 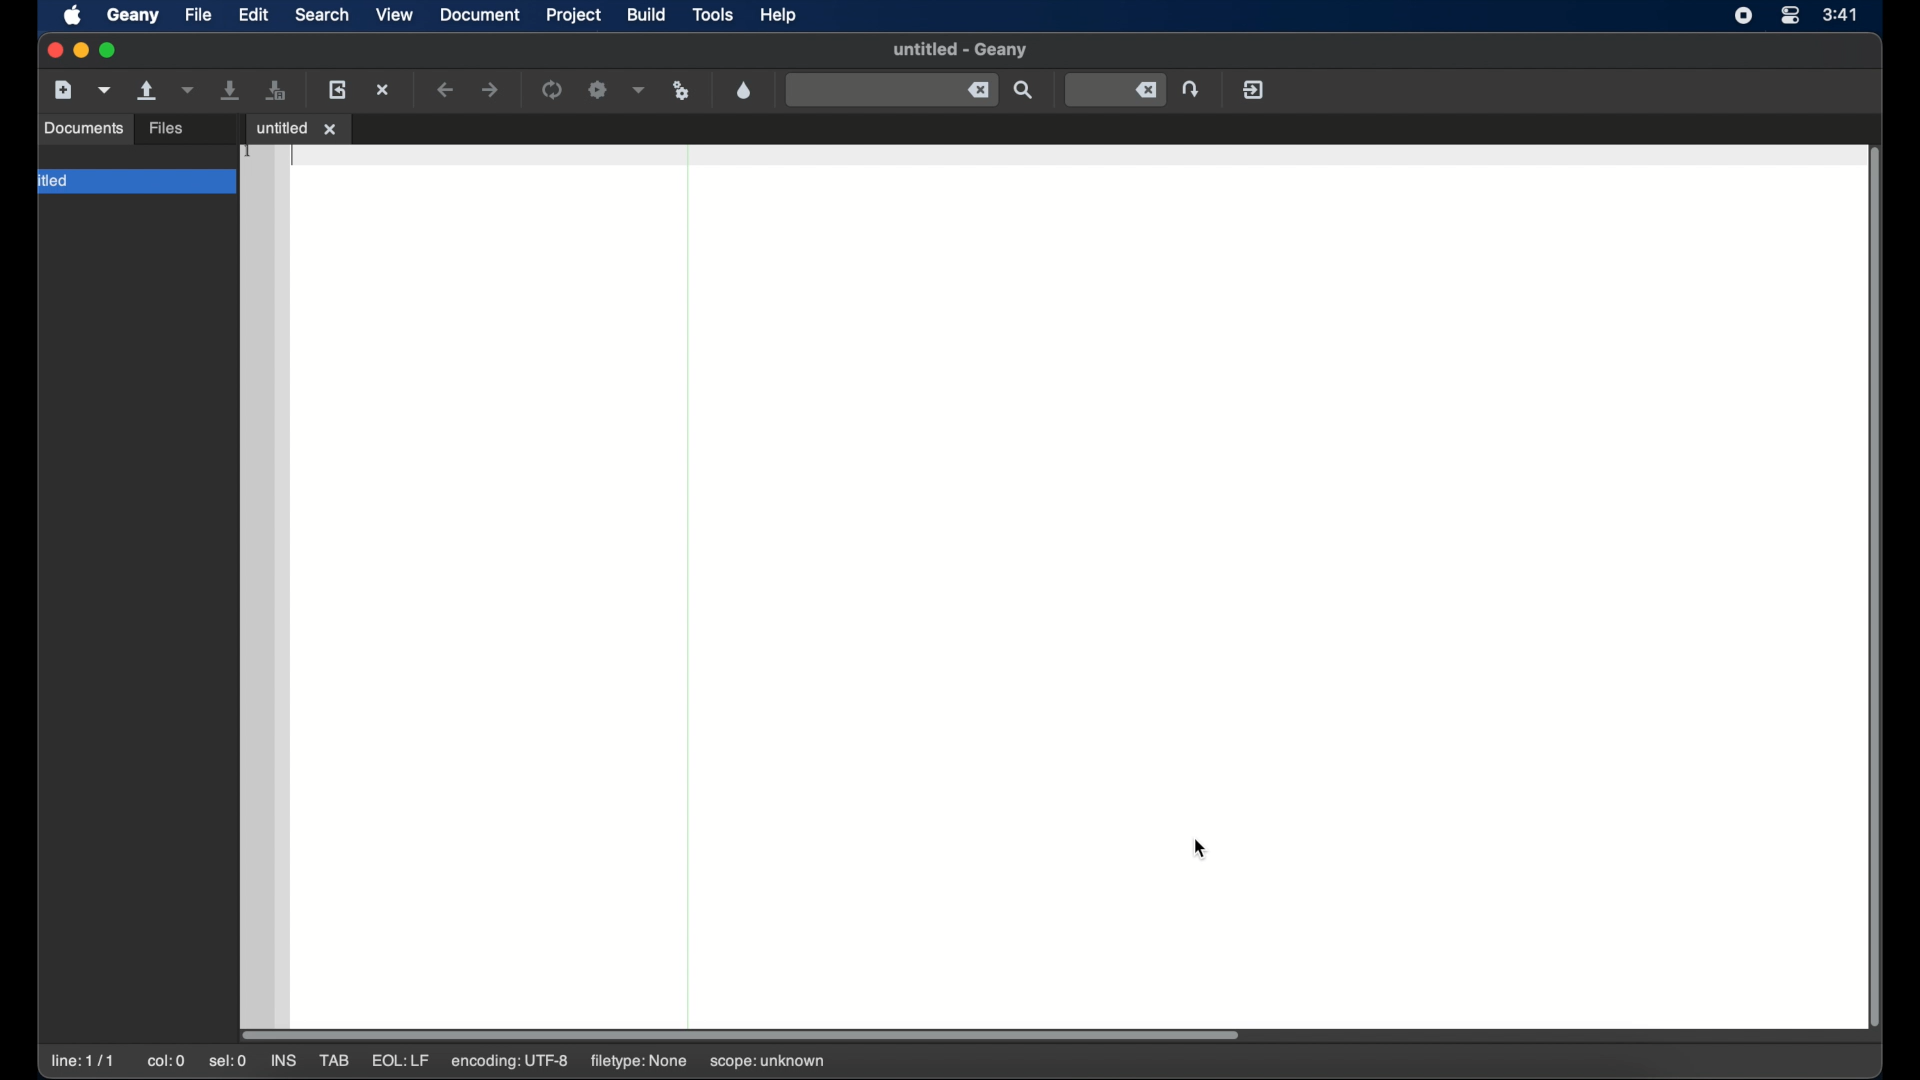 I want to click on search, so click(x=322, y=15).